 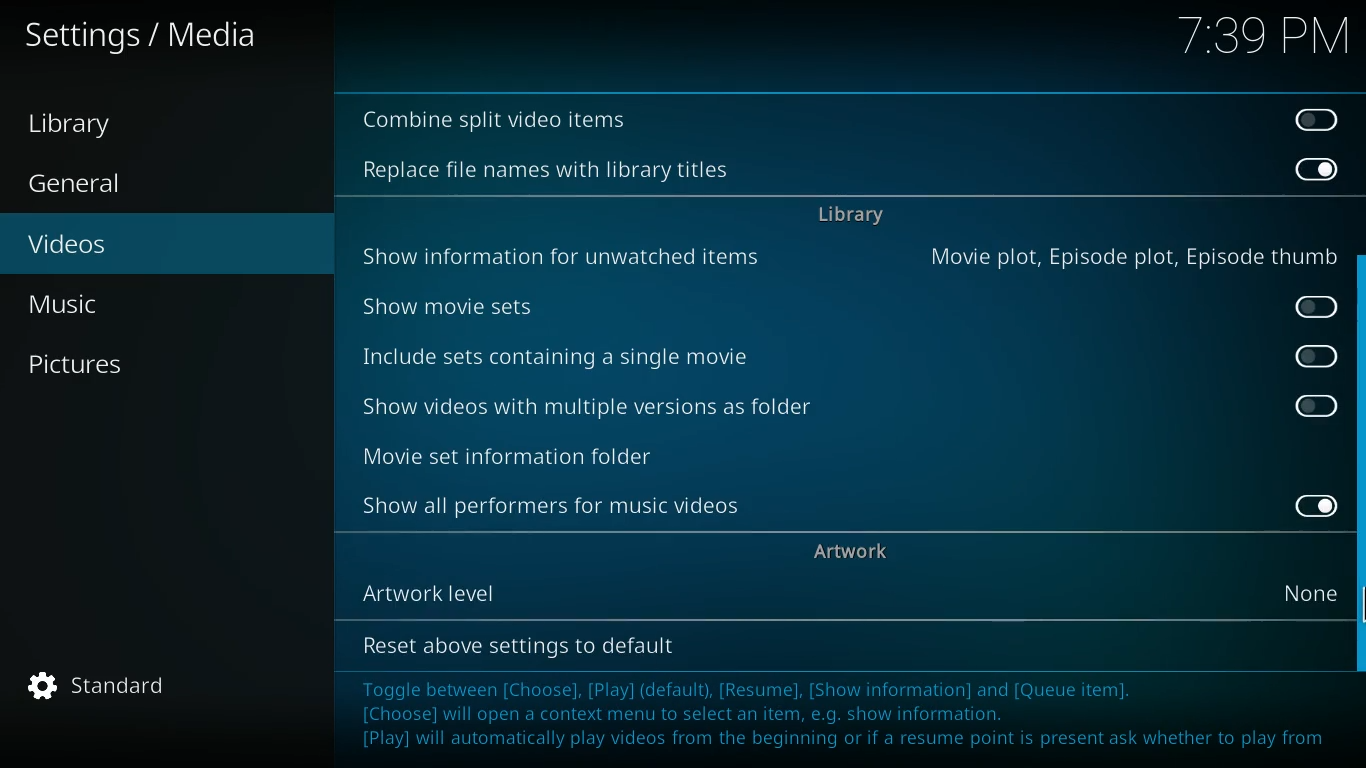 I want to click on off, so click(x=1320, y=306).